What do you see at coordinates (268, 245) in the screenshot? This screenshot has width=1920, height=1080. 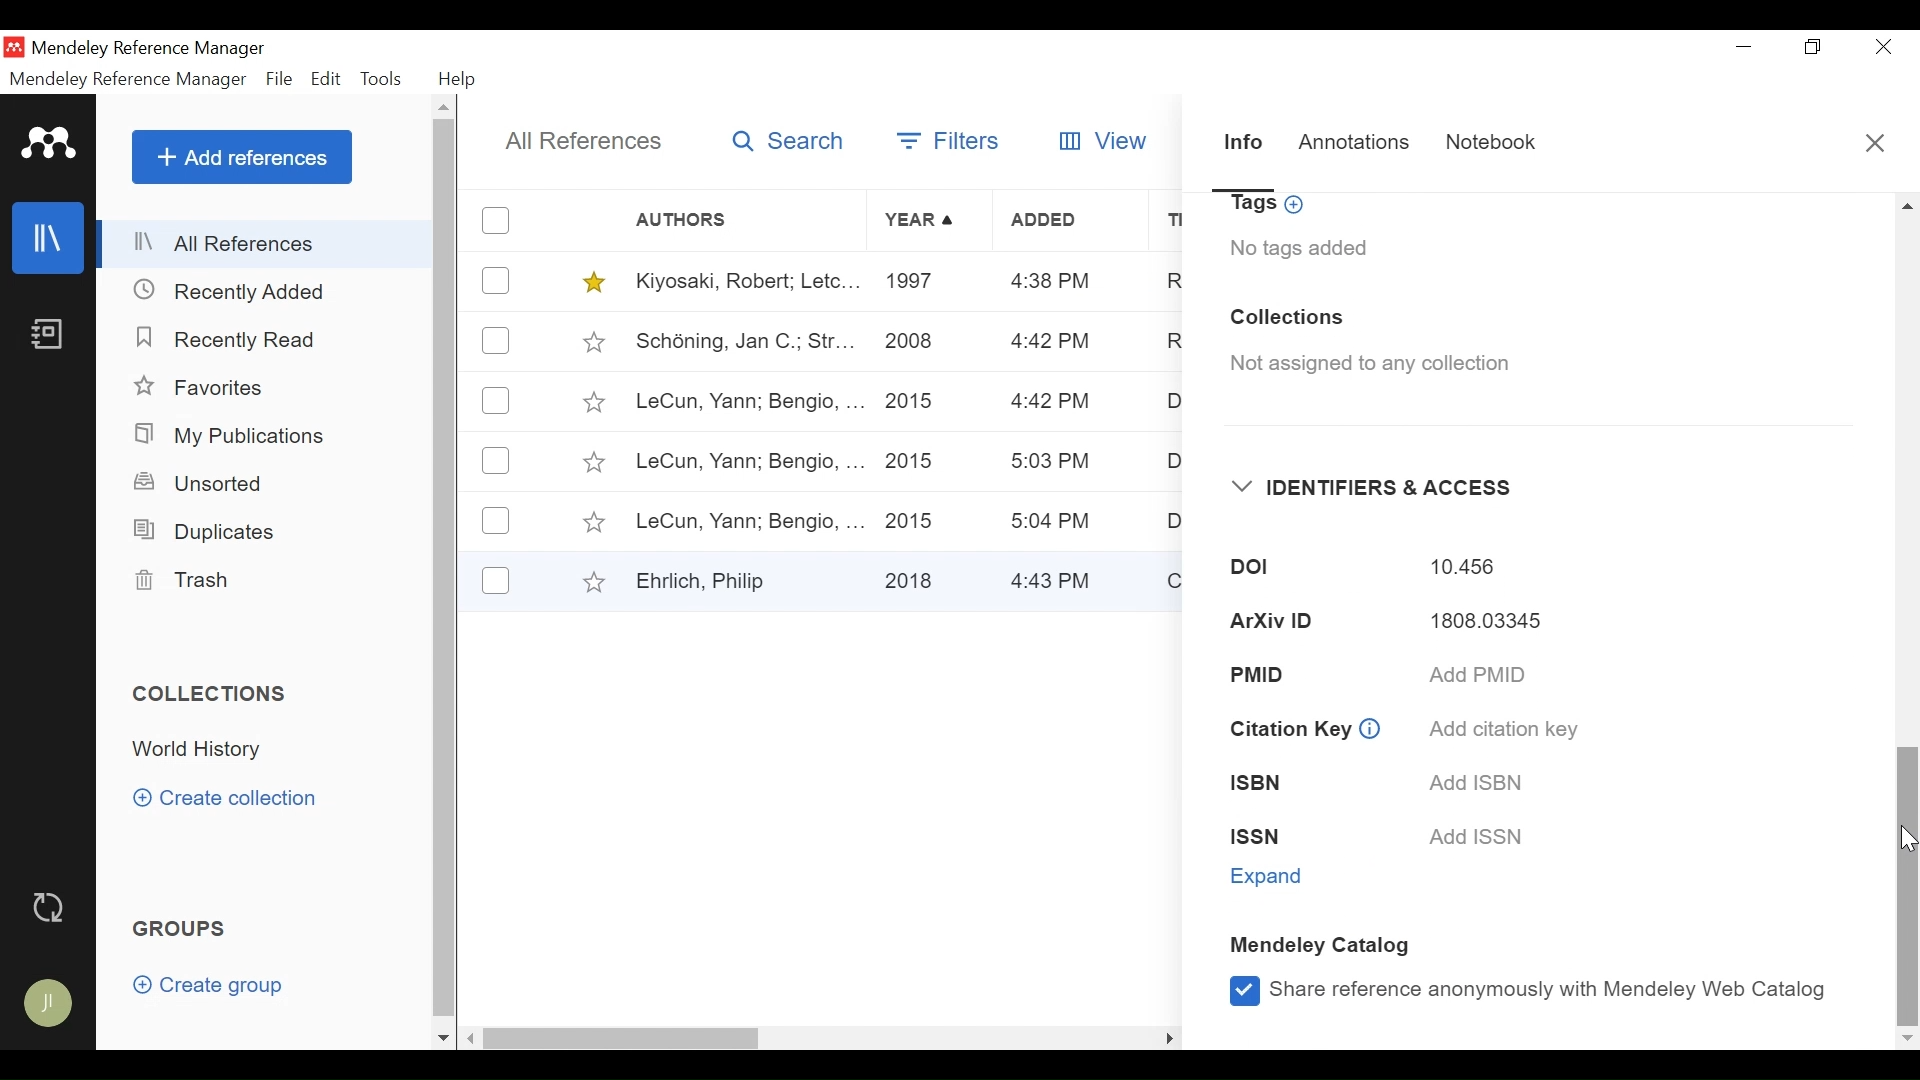 I see `All References` at bounding box center [268, 245].